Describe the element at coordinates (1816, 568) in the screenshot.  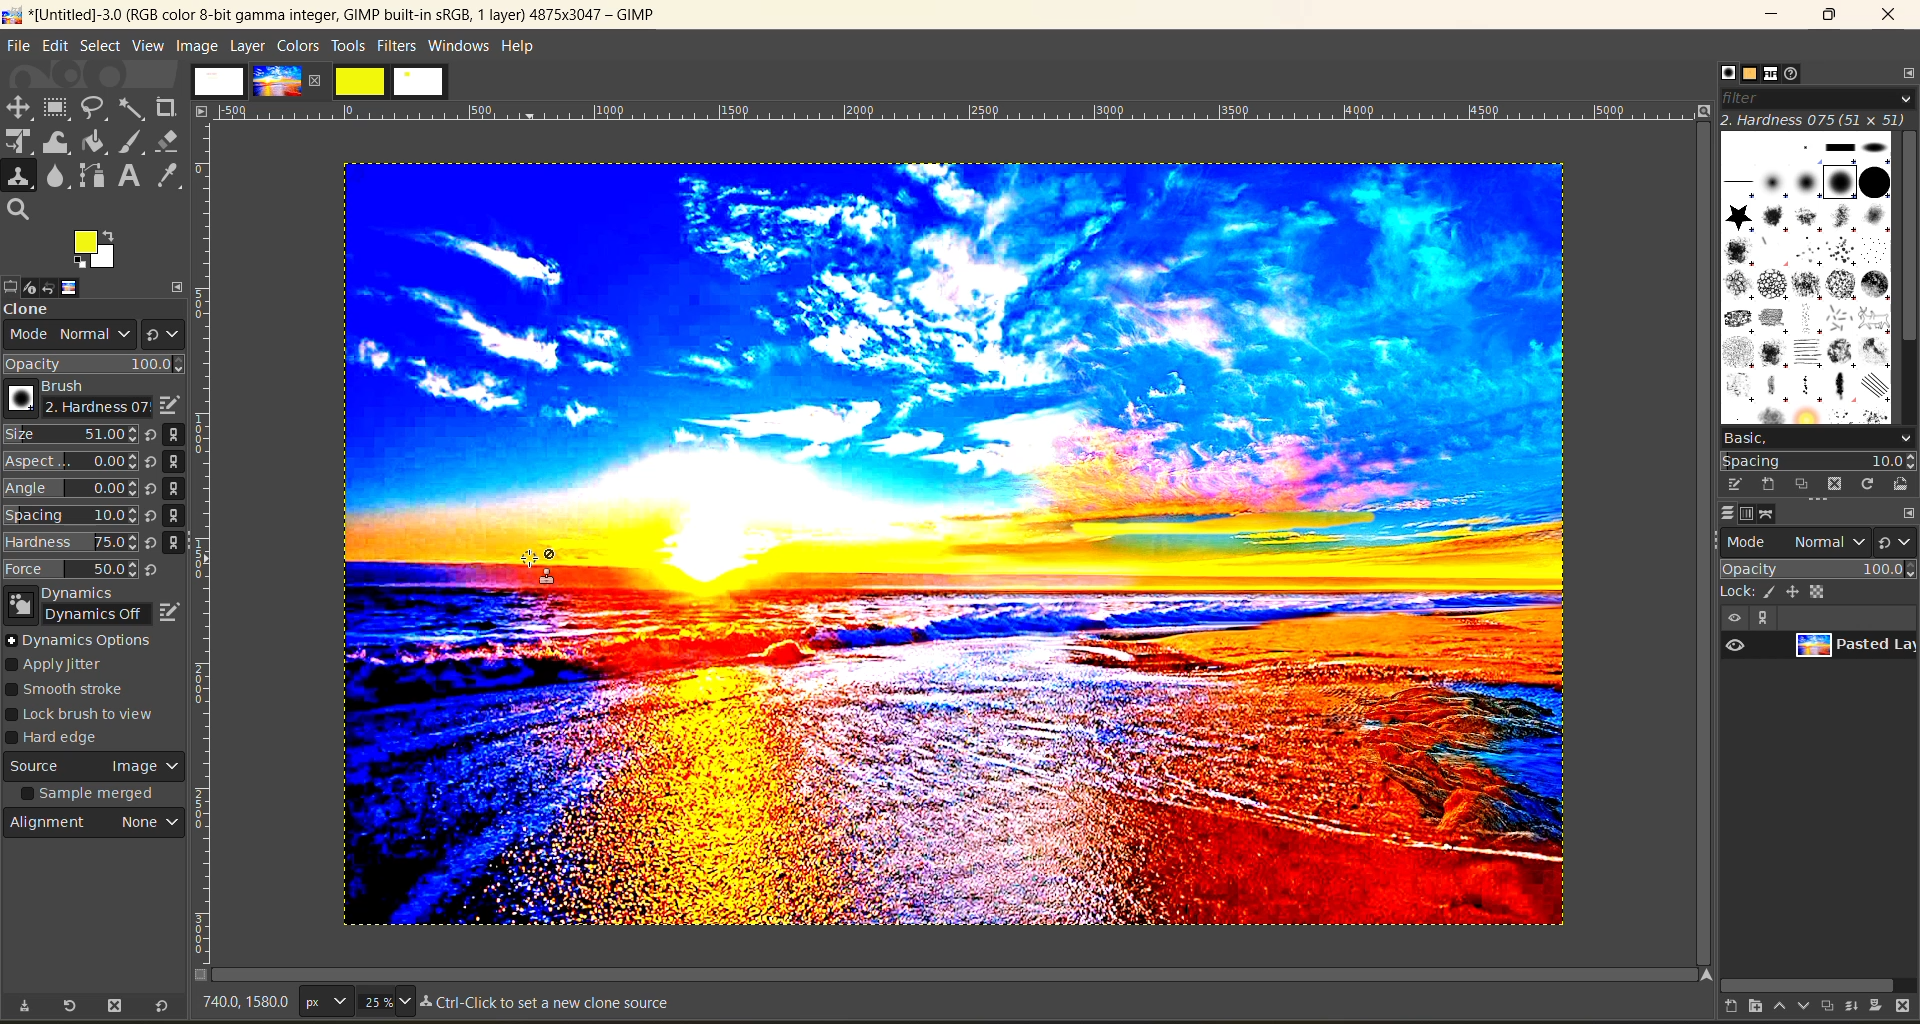
I see `opacity` at that location.